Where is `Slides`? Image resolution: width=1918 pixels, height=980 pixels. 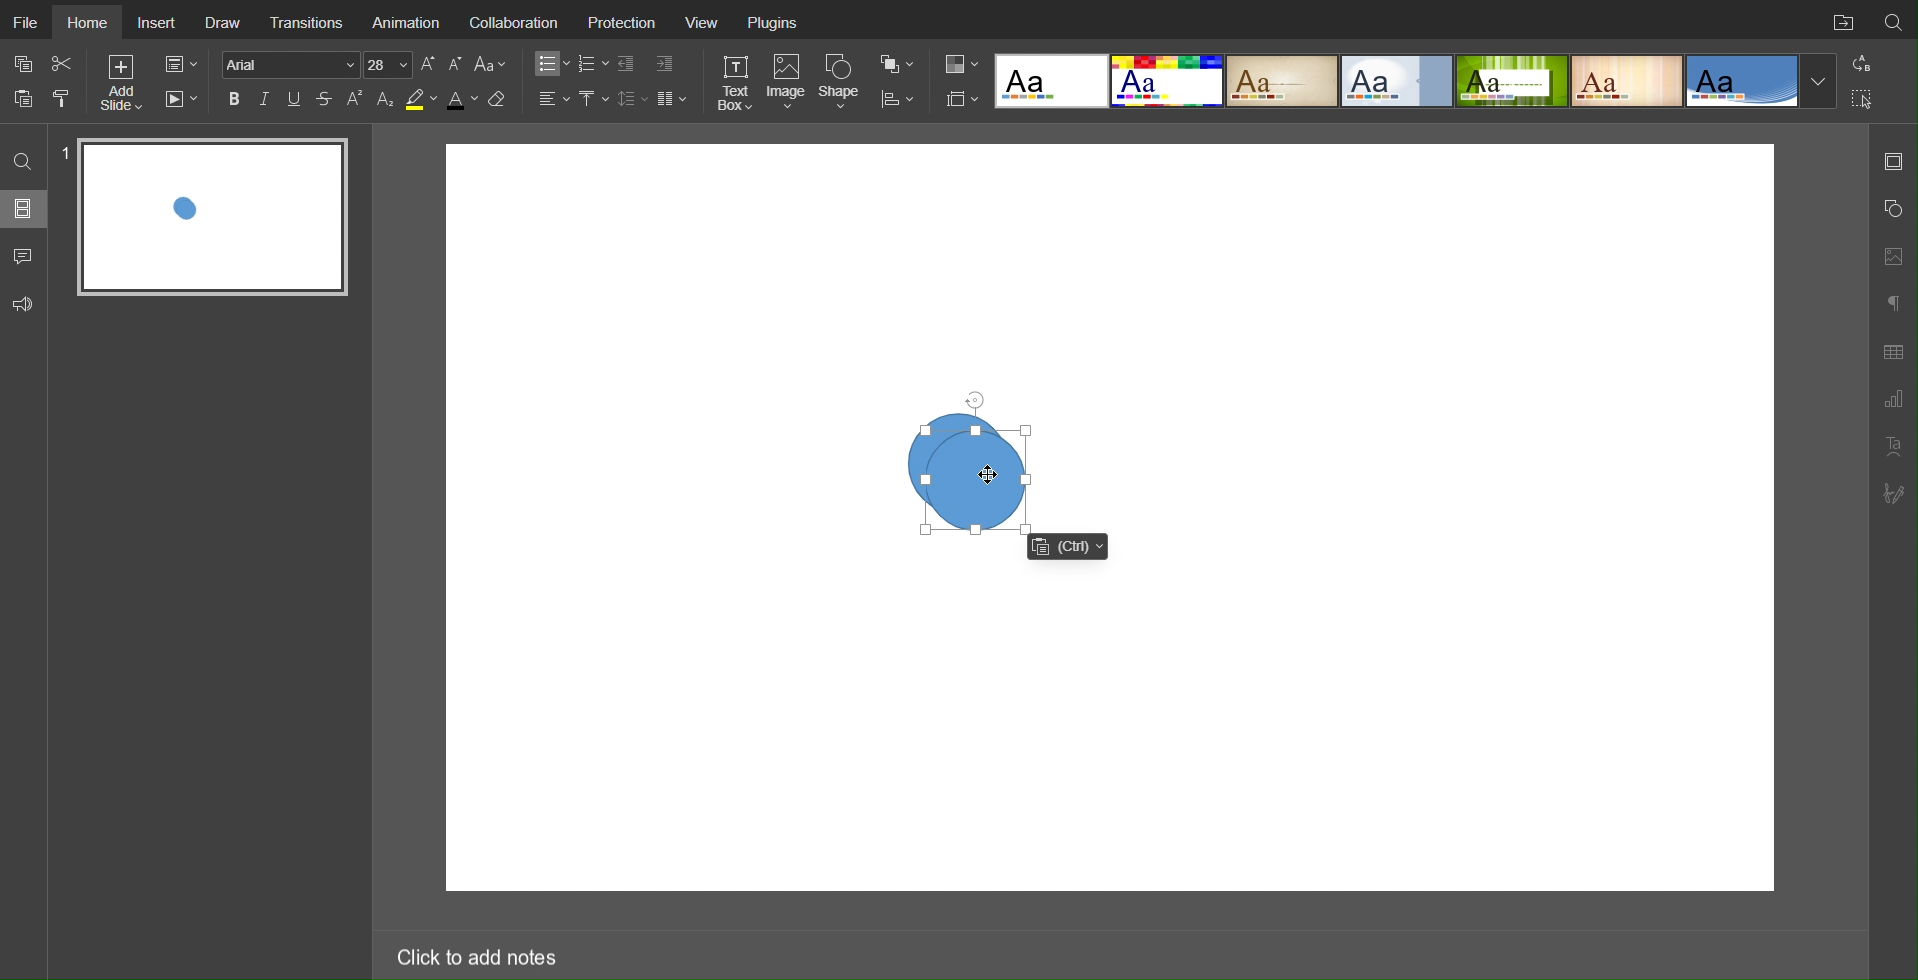
Slides is located at coordinates (25, 208).